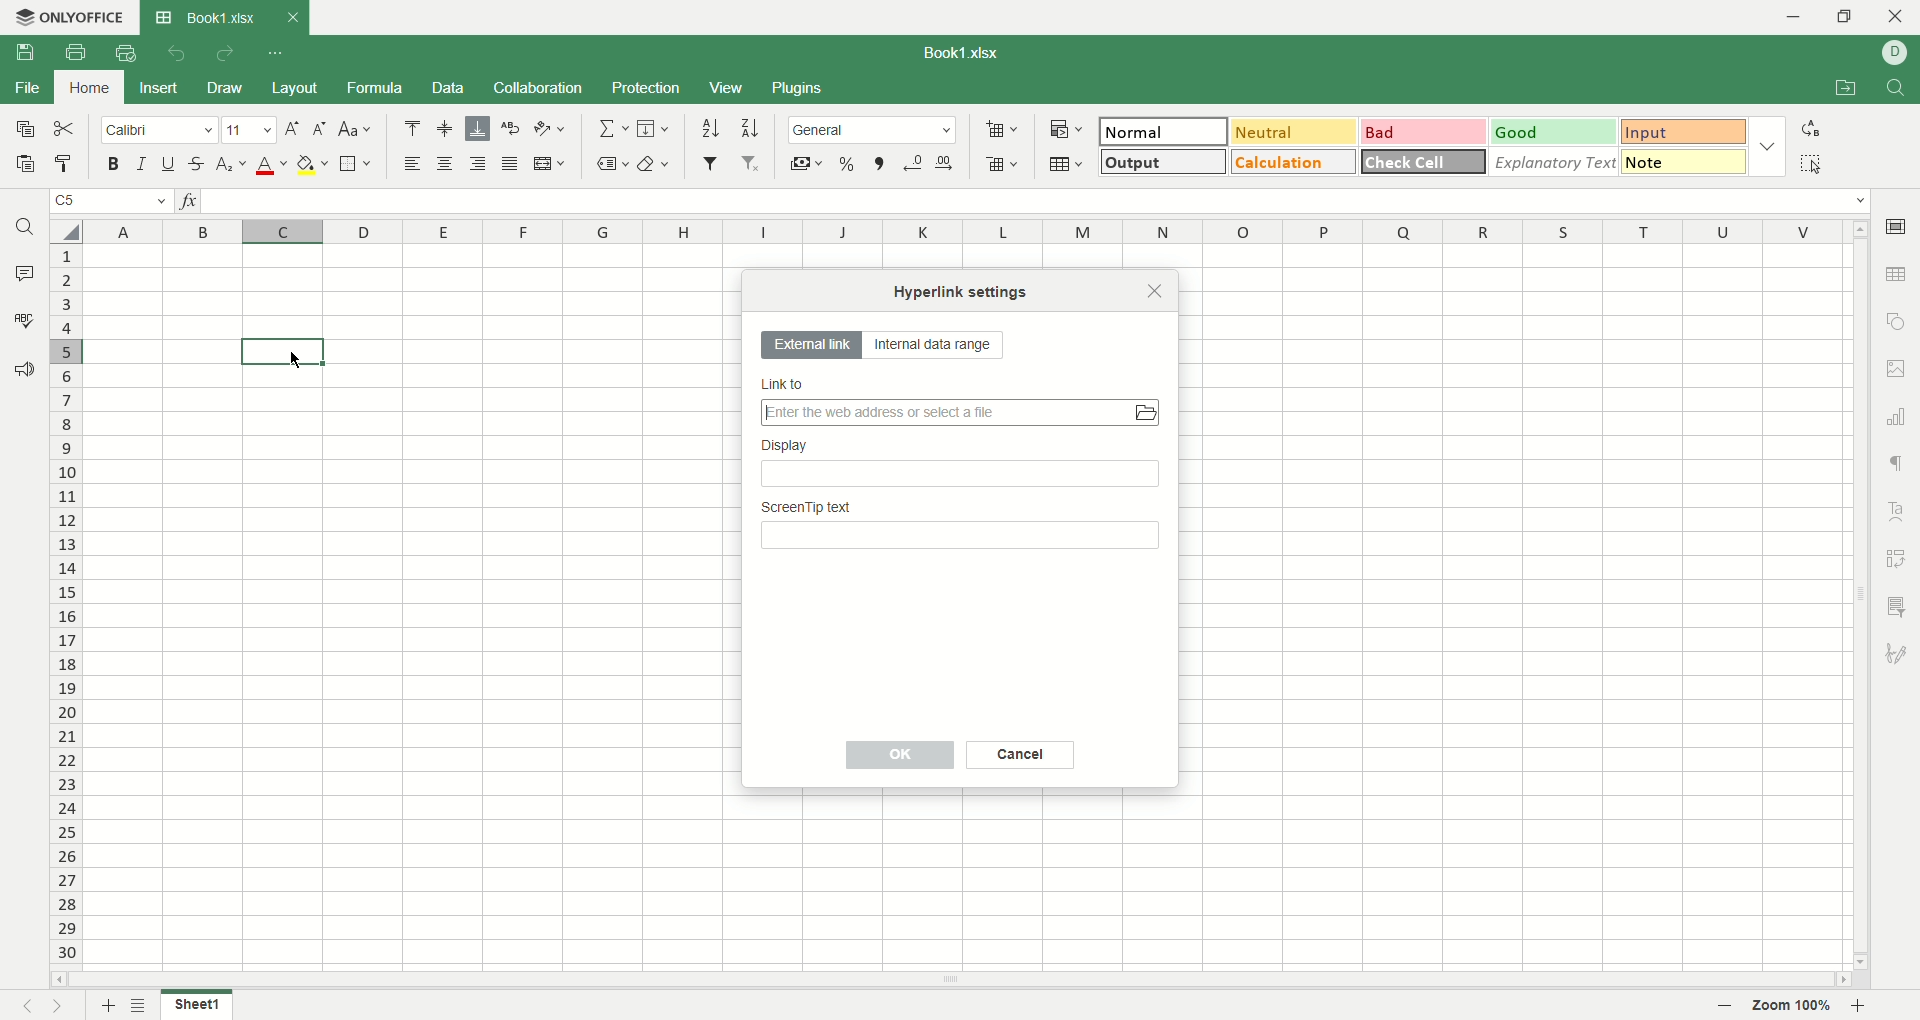  What do you see at coordinates (1895, 52) in the screenshot?
I see `account` at bounding box center [1895, 52].